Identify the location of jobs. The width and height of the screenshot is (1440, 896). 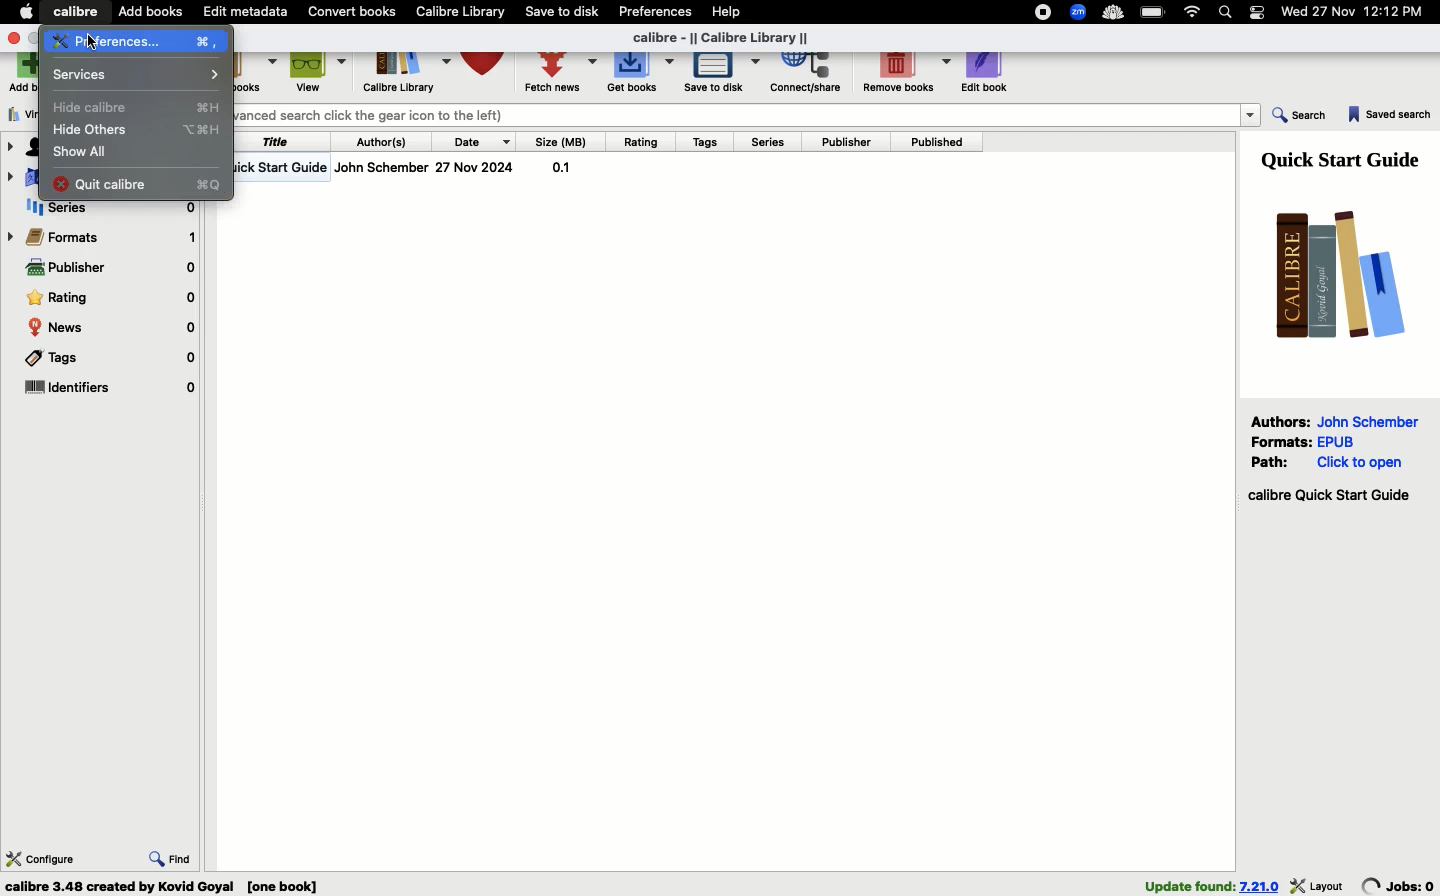
(1399, 885).